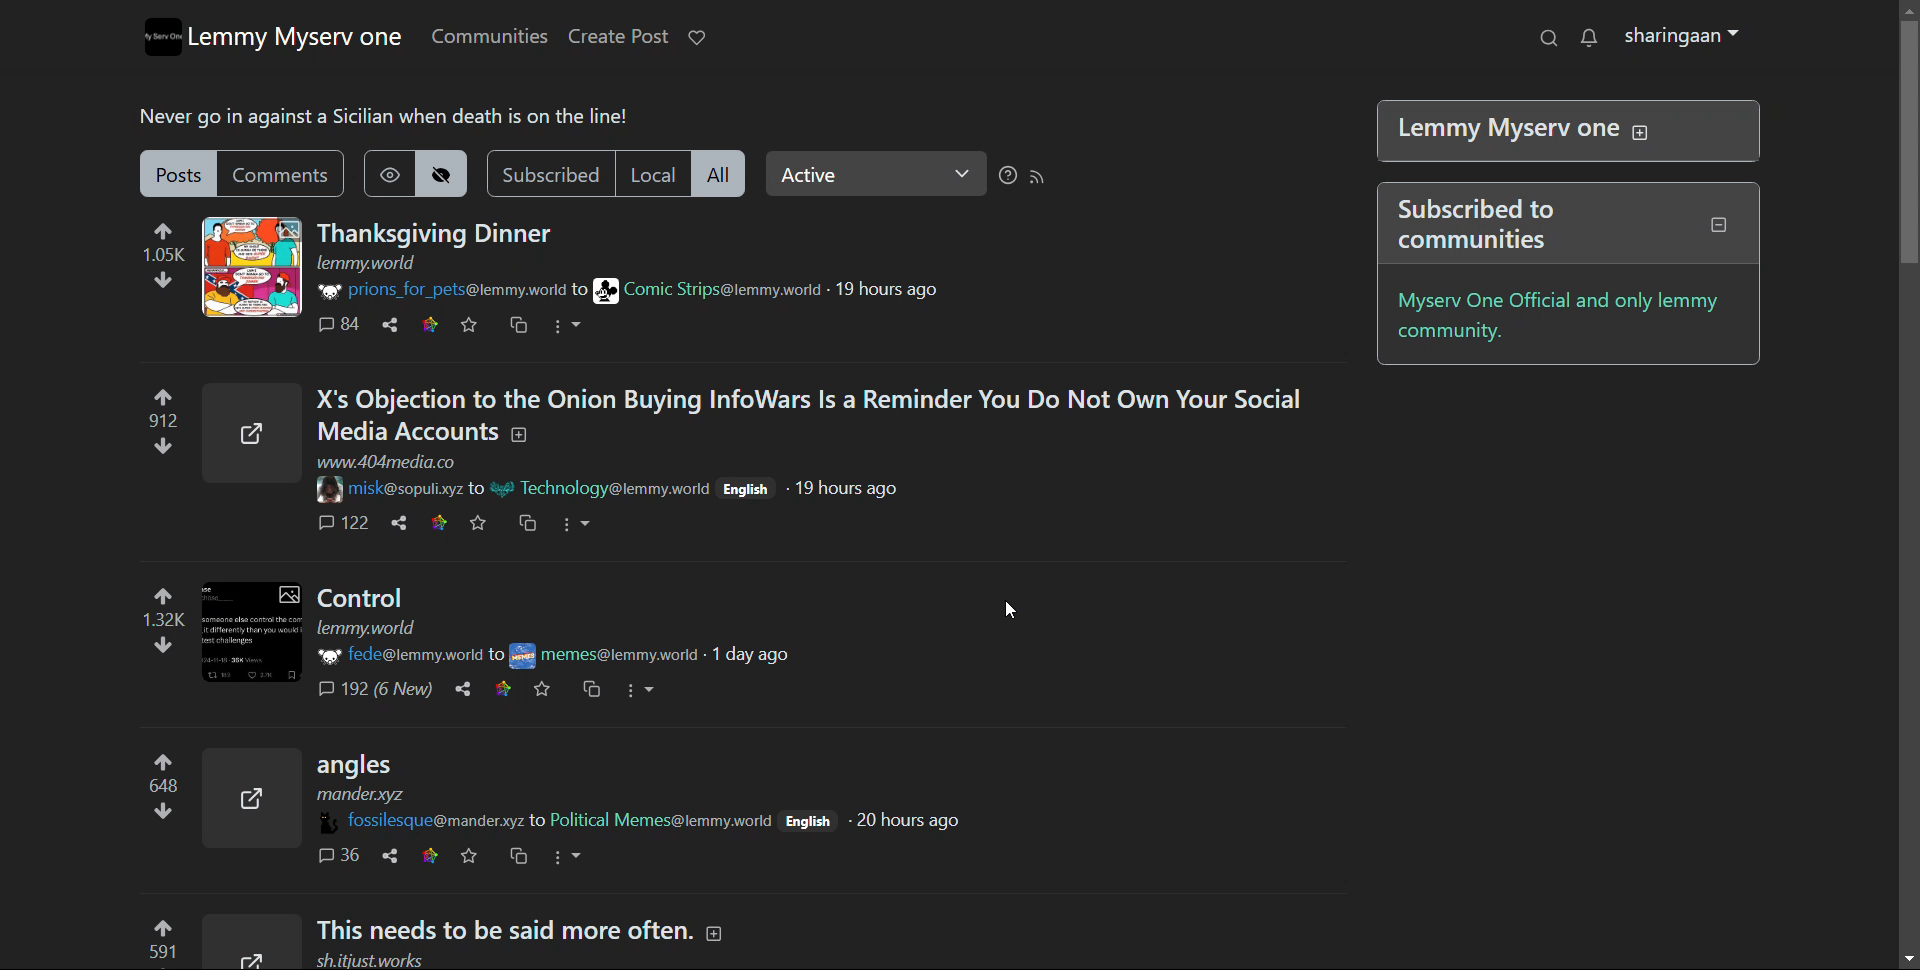 This screenshot has height=970, width=1920. What do you see at coordinates (393, 524) in the screenshot?
I see `share` at bounding box center [393, 524].